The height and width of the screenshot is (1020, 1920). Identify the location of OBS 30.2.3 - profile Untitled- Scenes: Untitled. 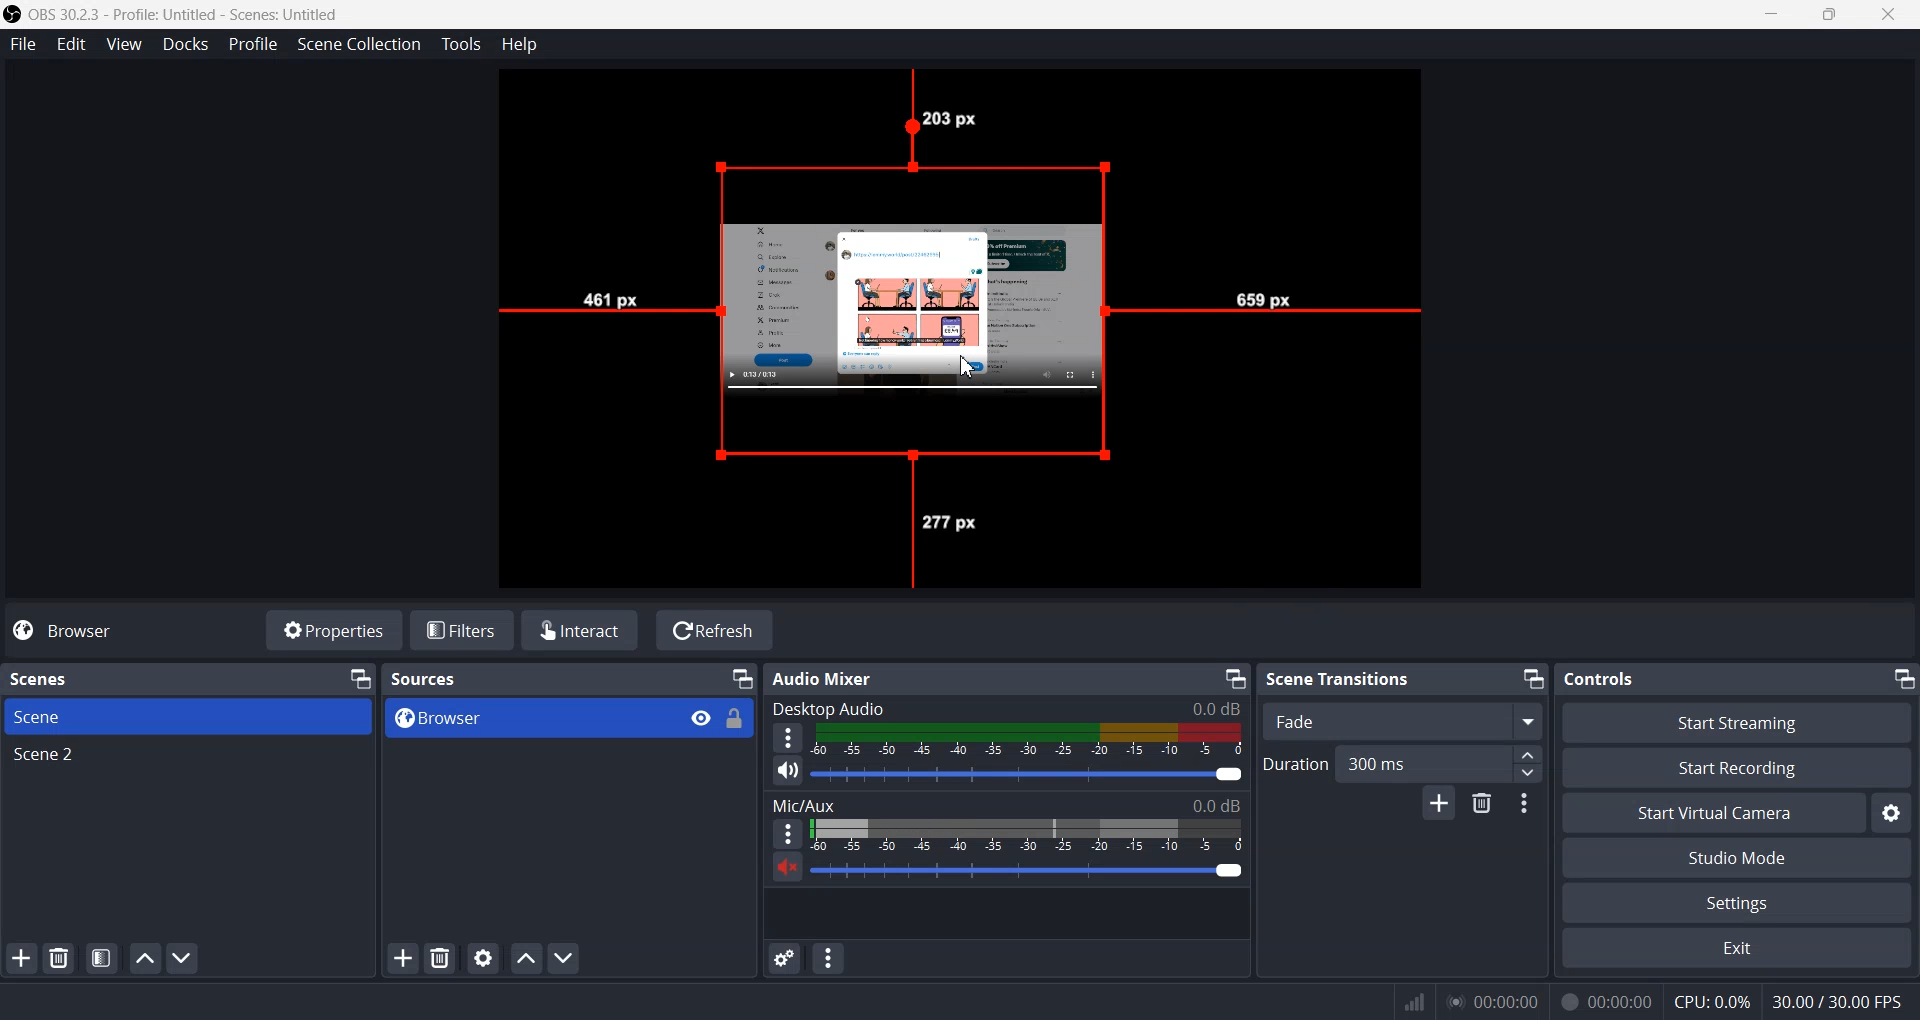
(194, 12).